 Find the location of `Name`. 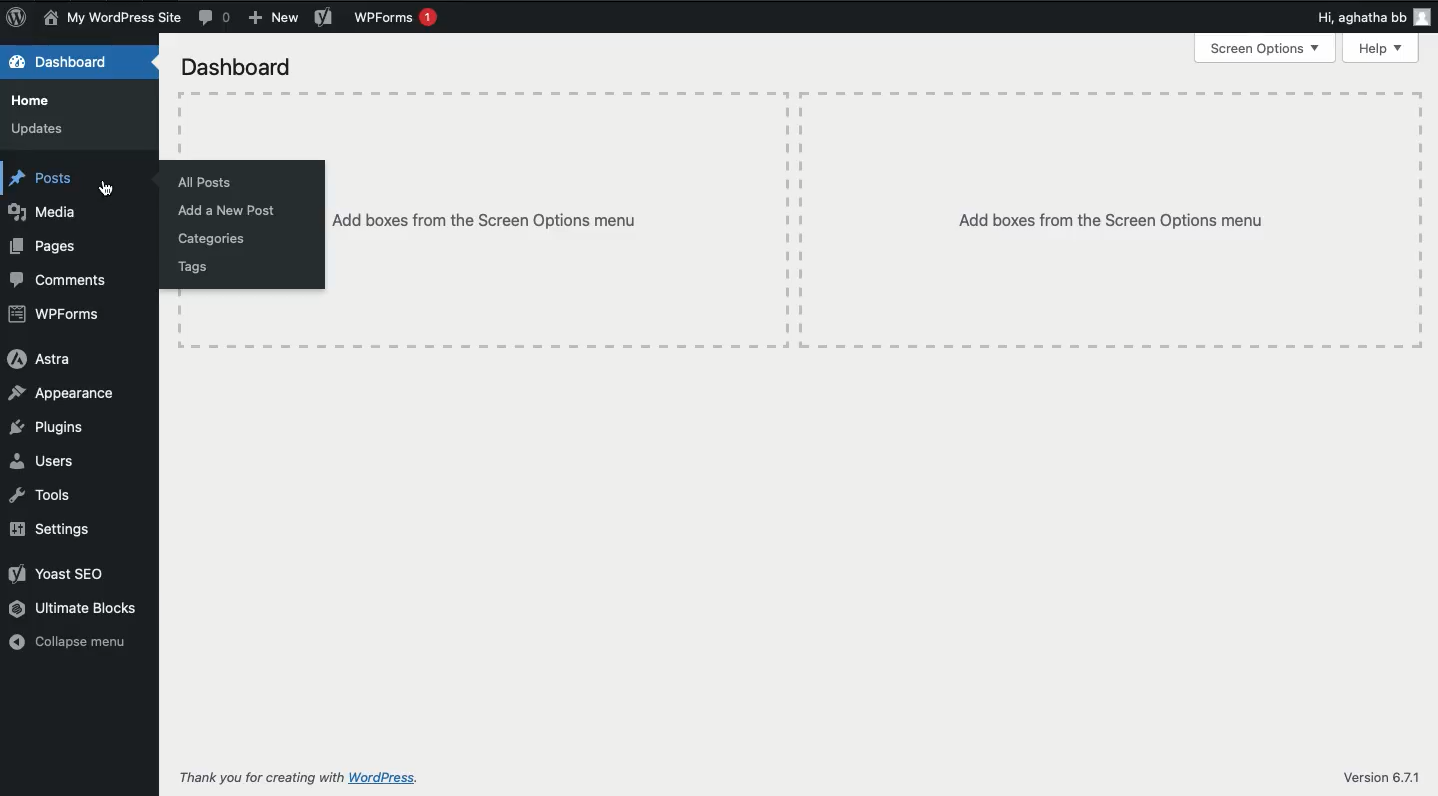

Name is located at coordinates (115, 19).